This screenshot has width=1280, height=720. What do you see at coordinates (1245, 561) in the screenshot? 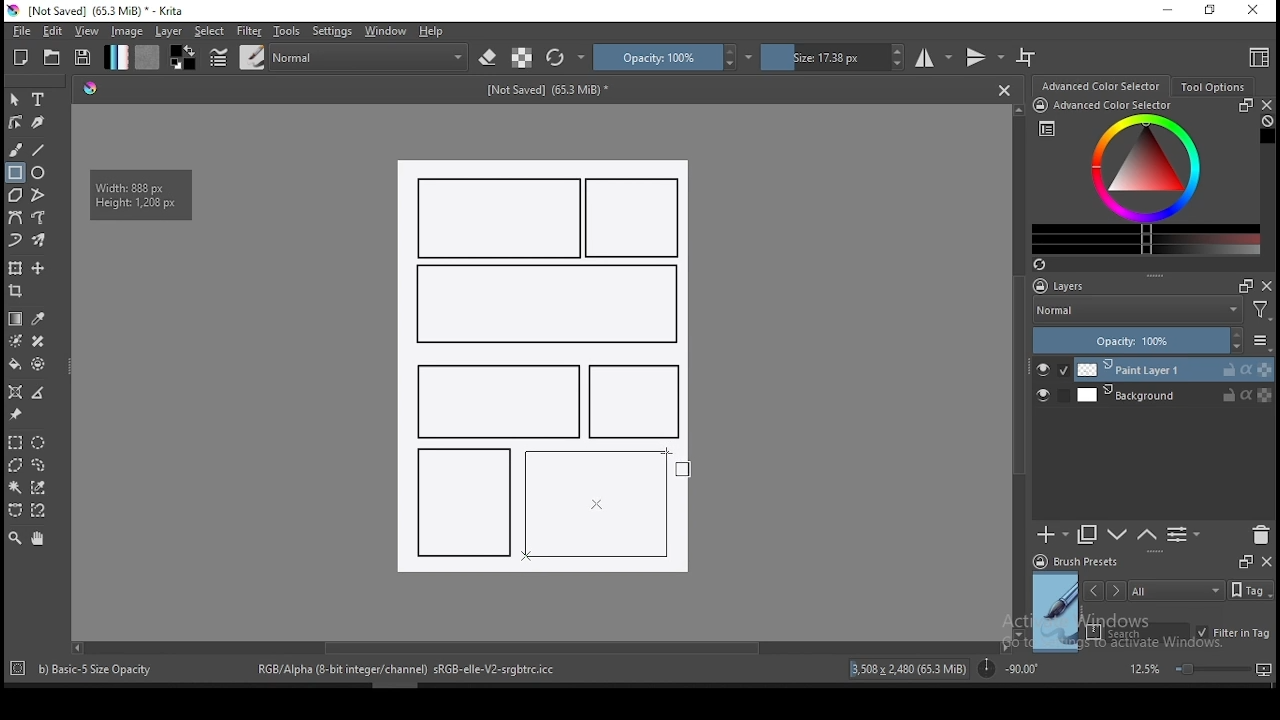
I see `Frames` at bounding box center [1245, 561].